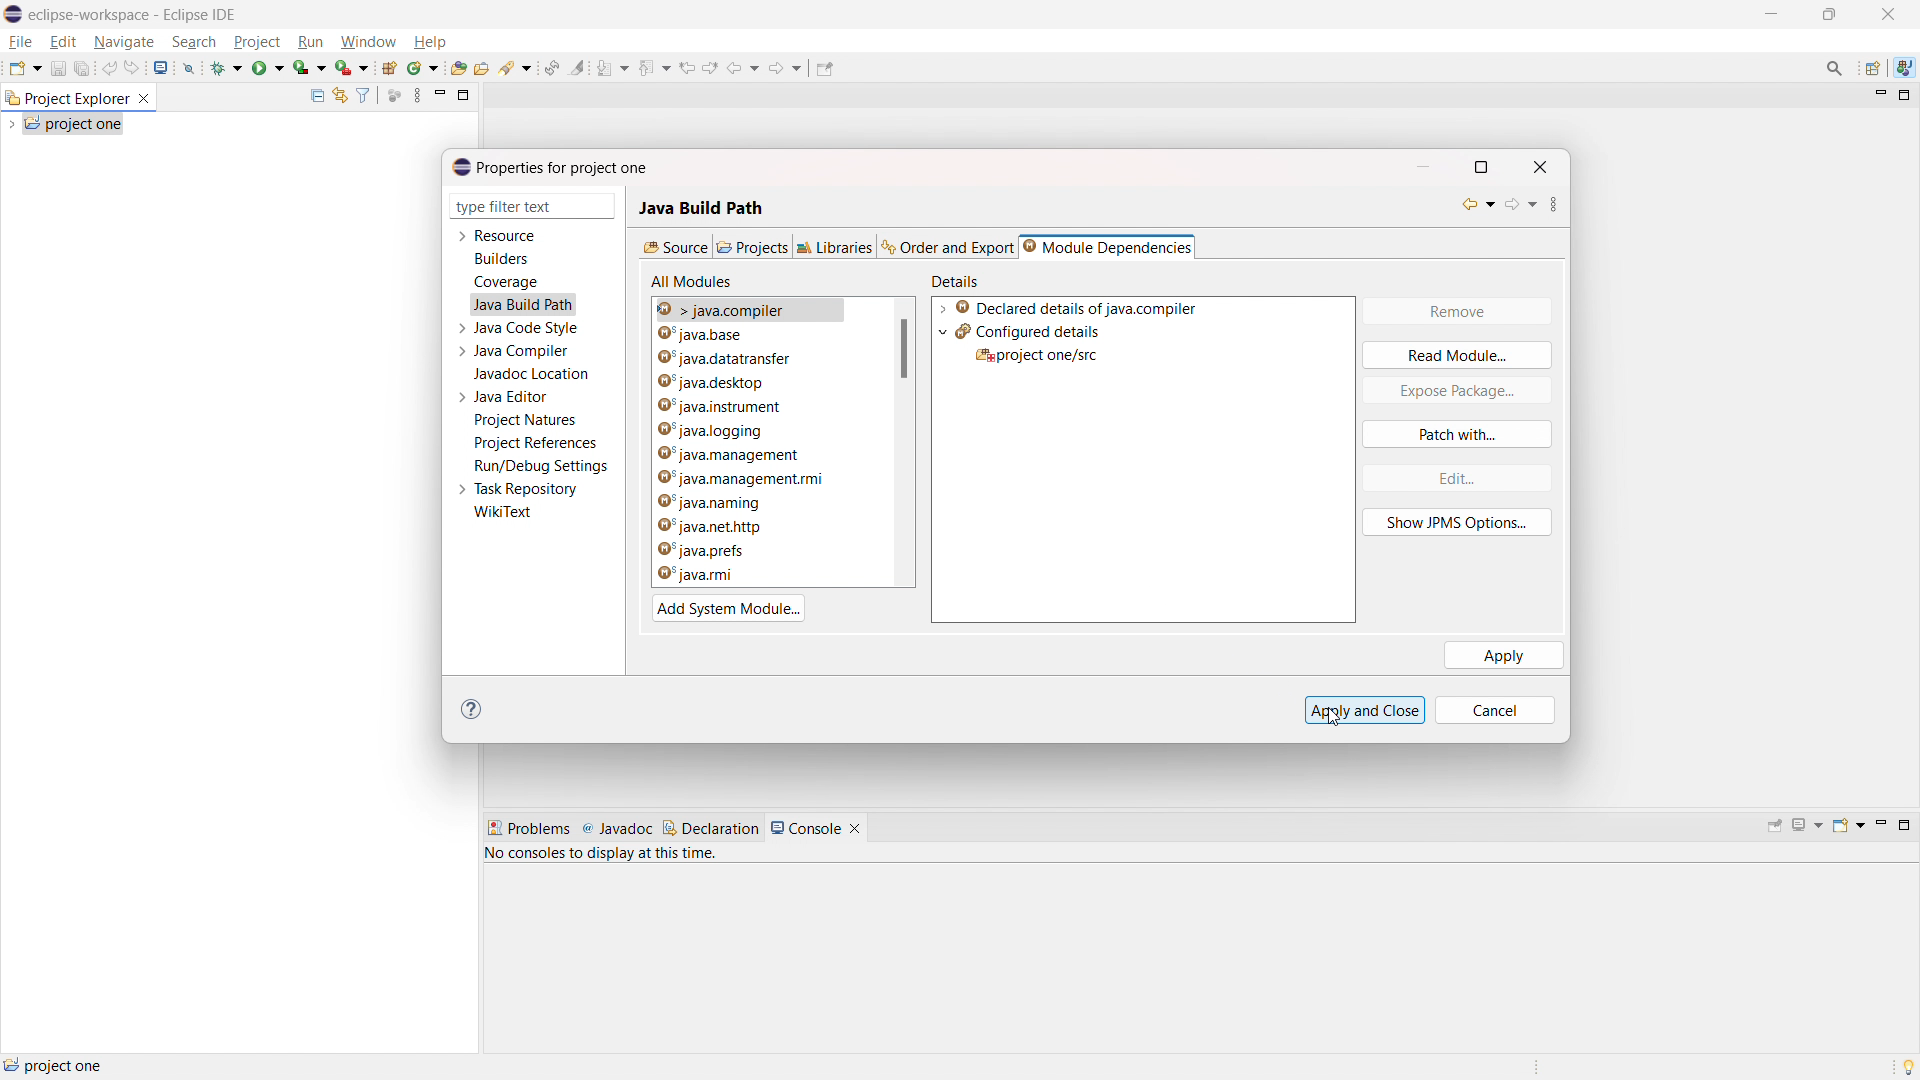 This screenshot has width=1920, height=1080. I want to click on java, so click(1904, 68).